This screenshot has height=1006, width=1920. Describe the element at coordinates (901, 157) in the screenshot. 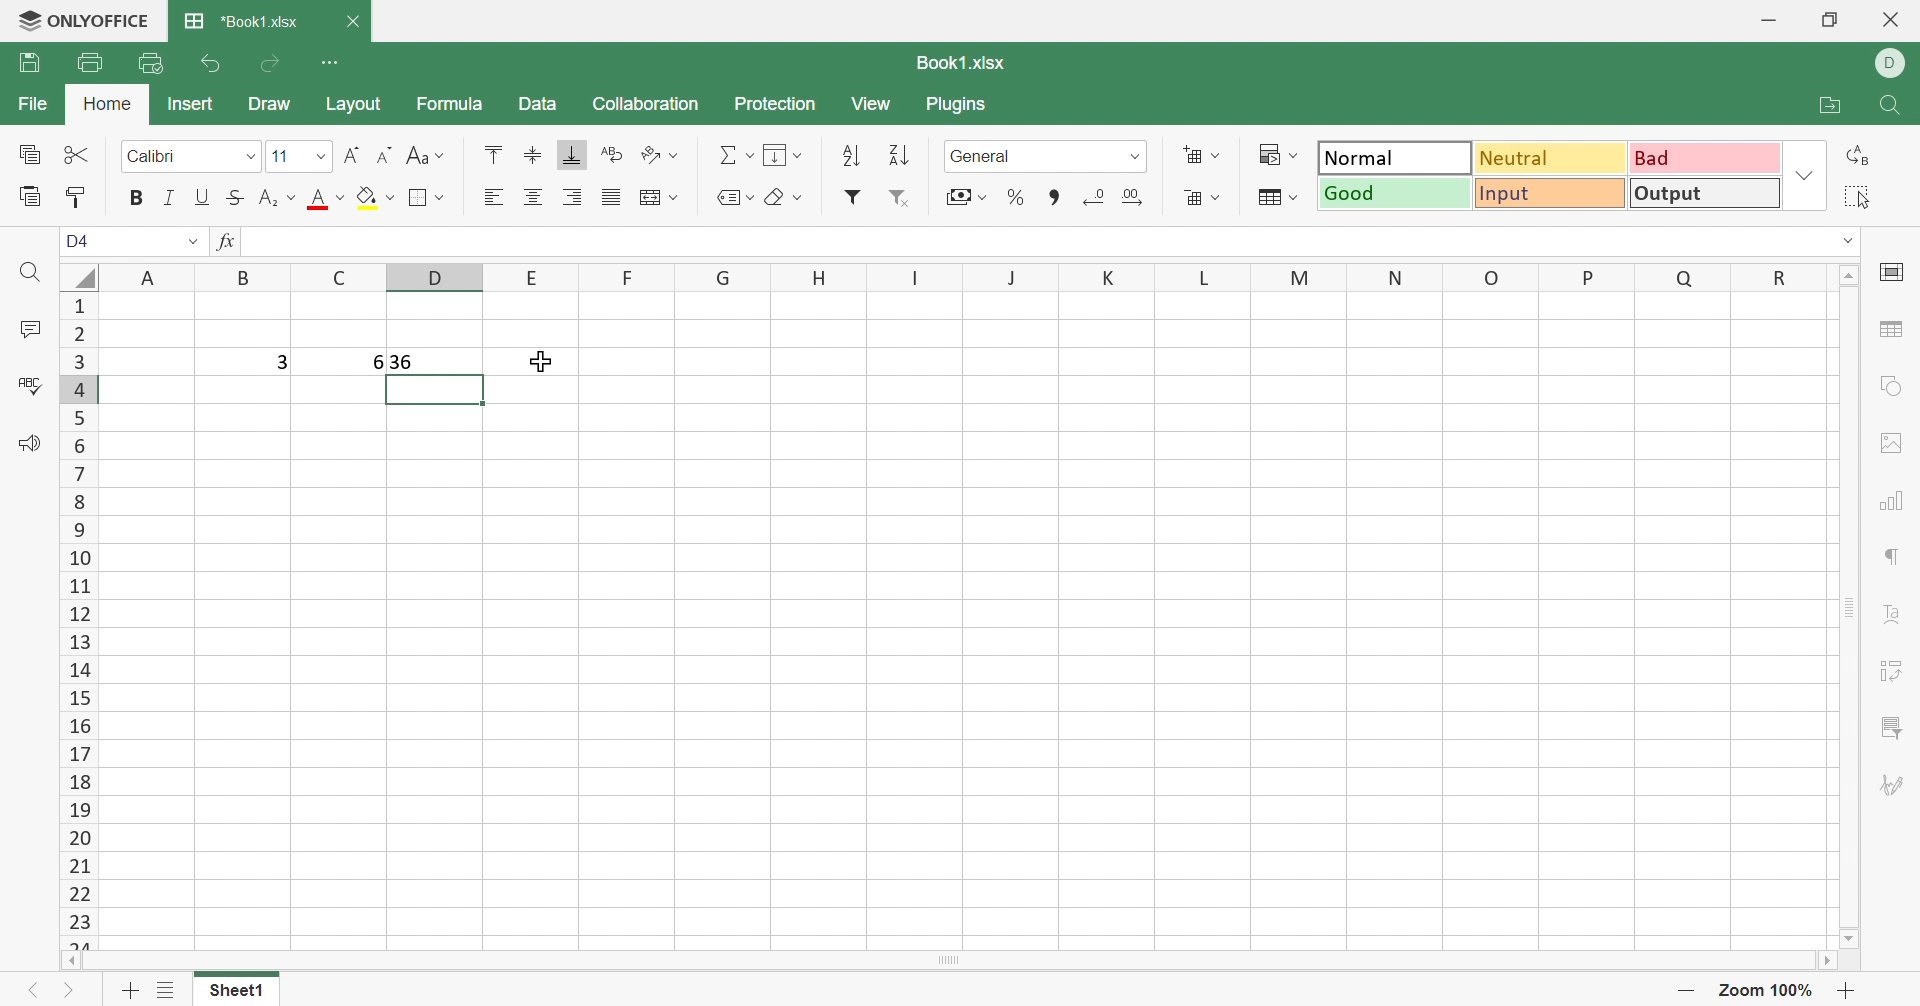

I see `Sort descending` at that location.